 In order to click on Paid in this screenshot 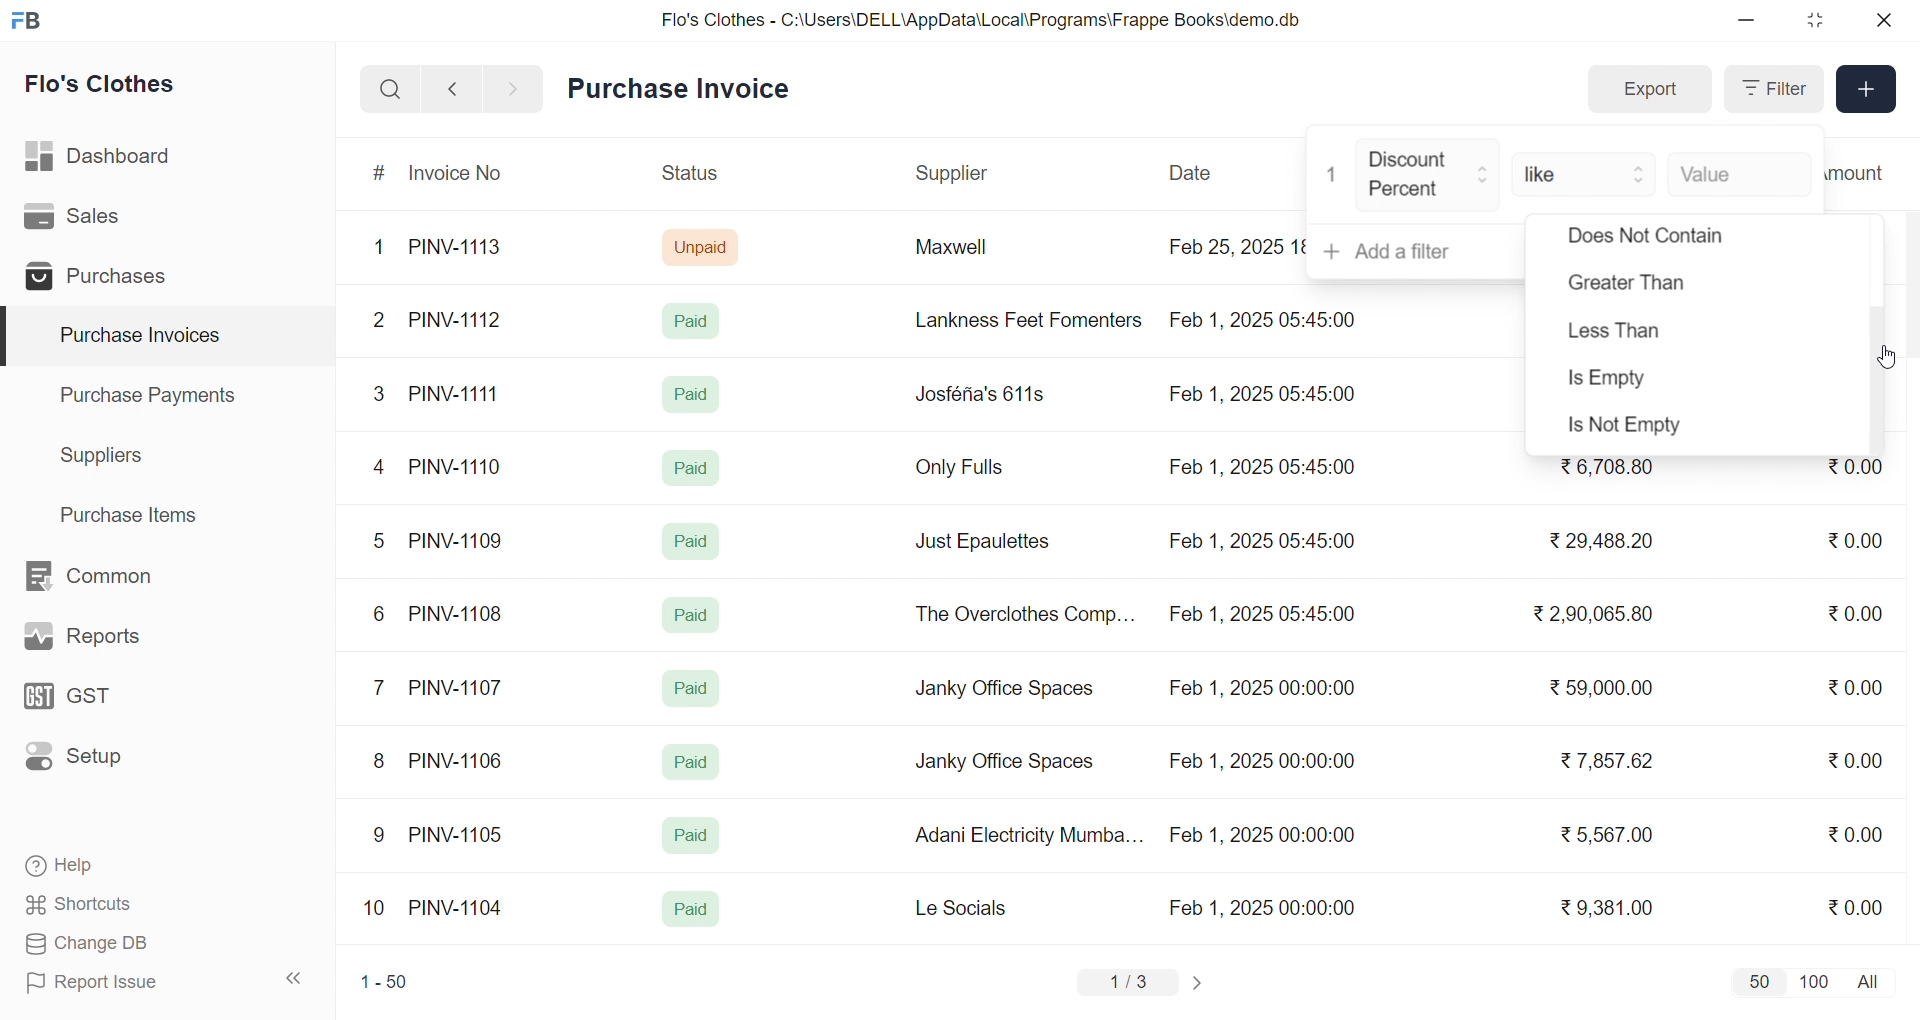, I will do `click(691, 910)`.